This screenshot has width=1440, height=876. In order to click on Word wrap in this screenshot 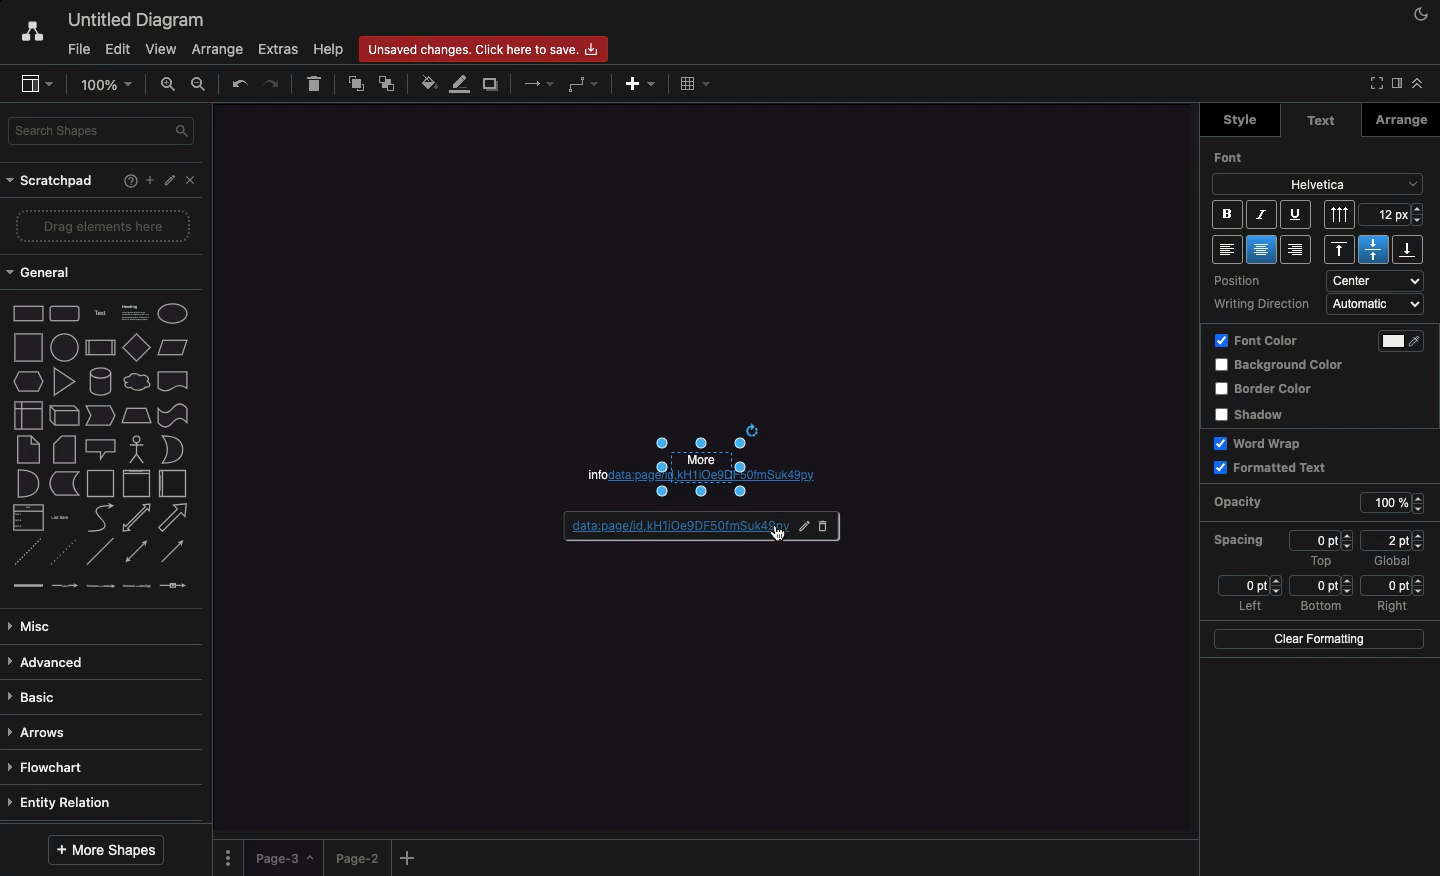, I will do `click(1262, 443)`.